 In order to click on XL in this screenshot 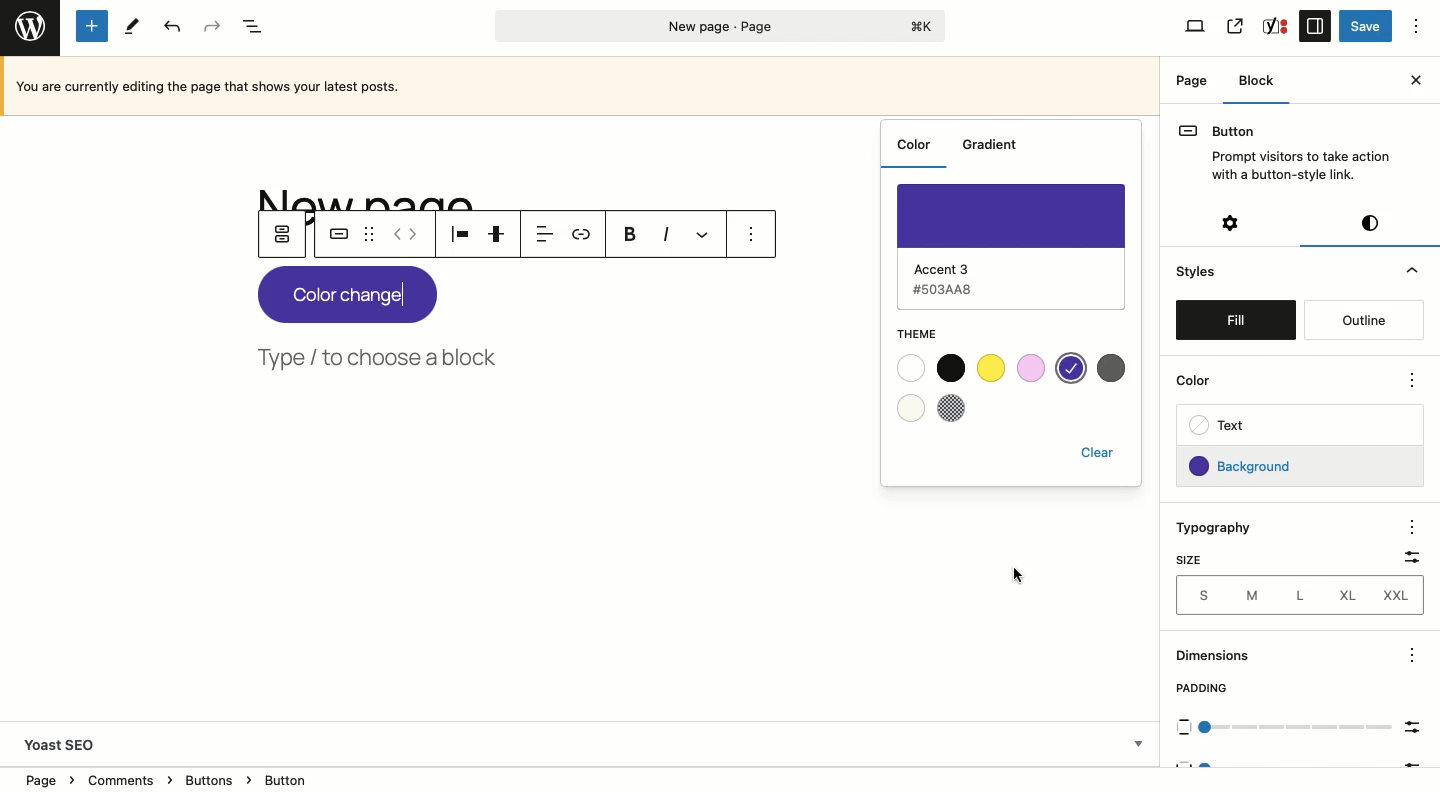, I will do `click(1349, 596)`.